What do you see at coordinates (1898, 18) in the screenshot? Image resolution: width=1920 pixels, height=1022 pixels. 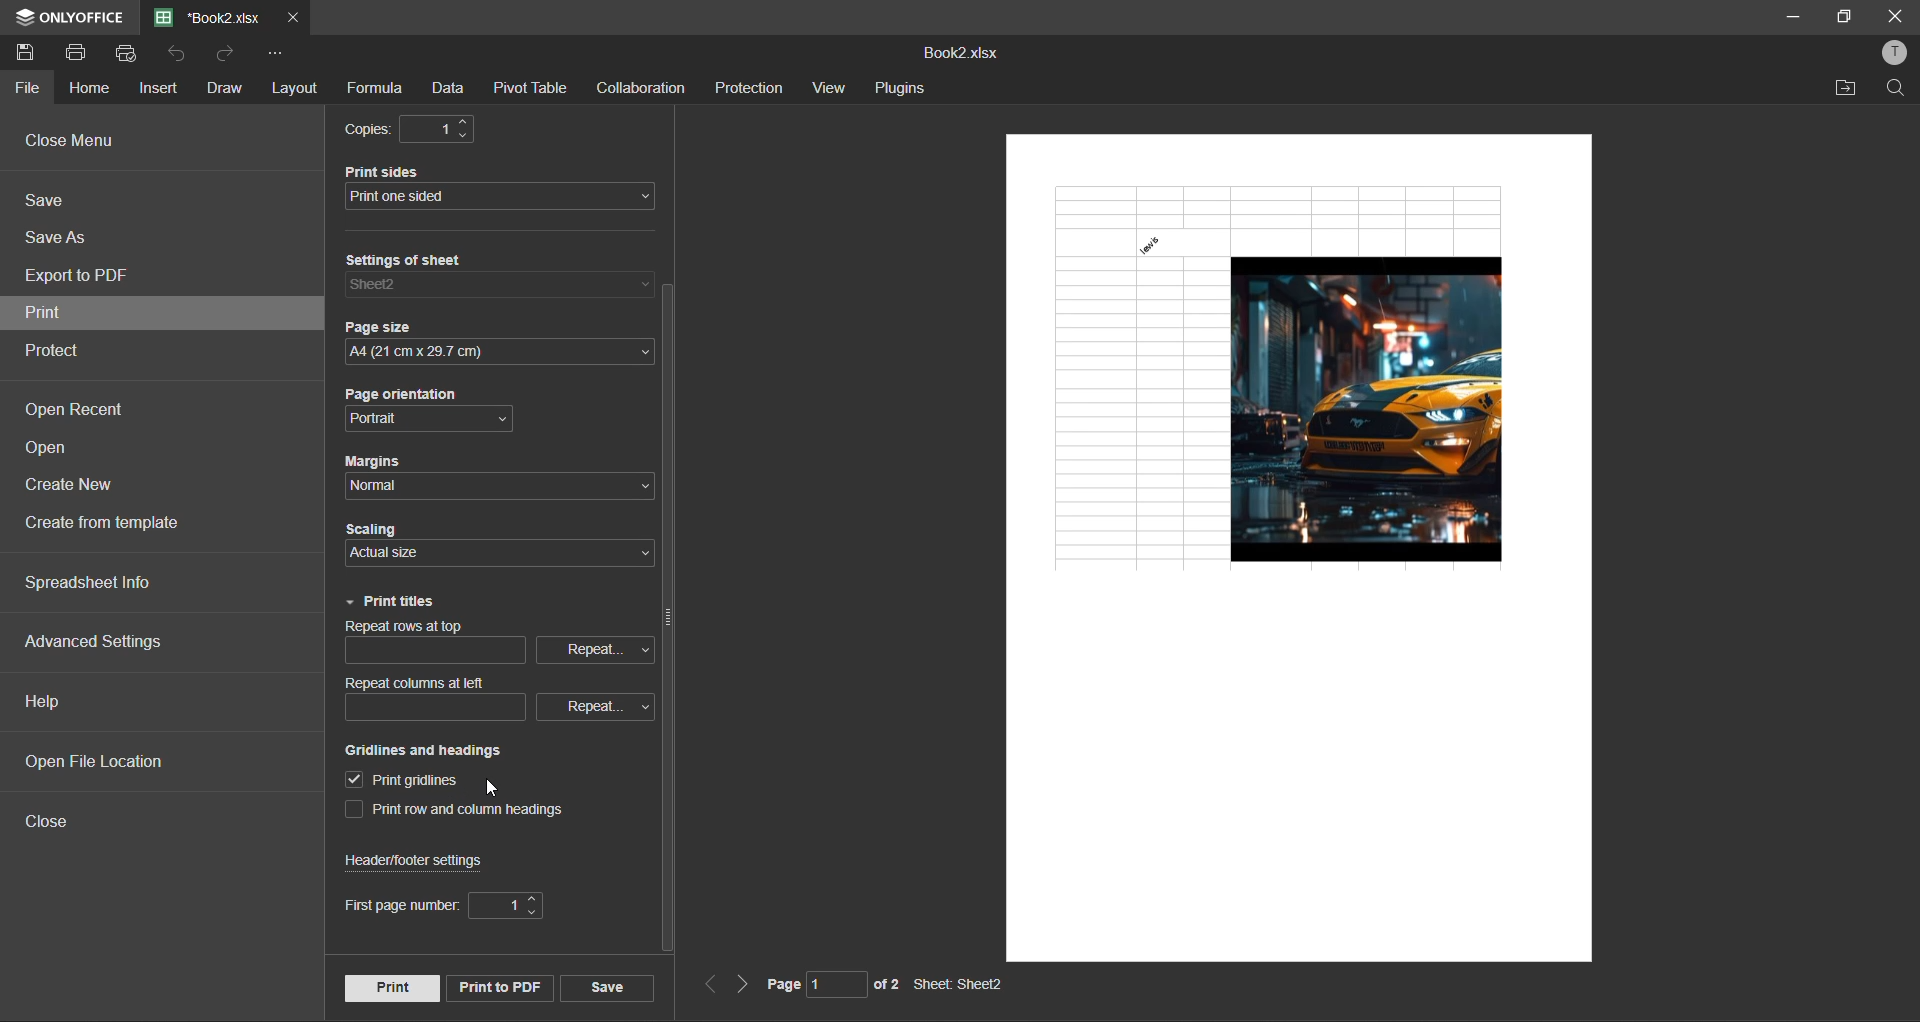 I see `close ` at bounding box center [1898, 18].